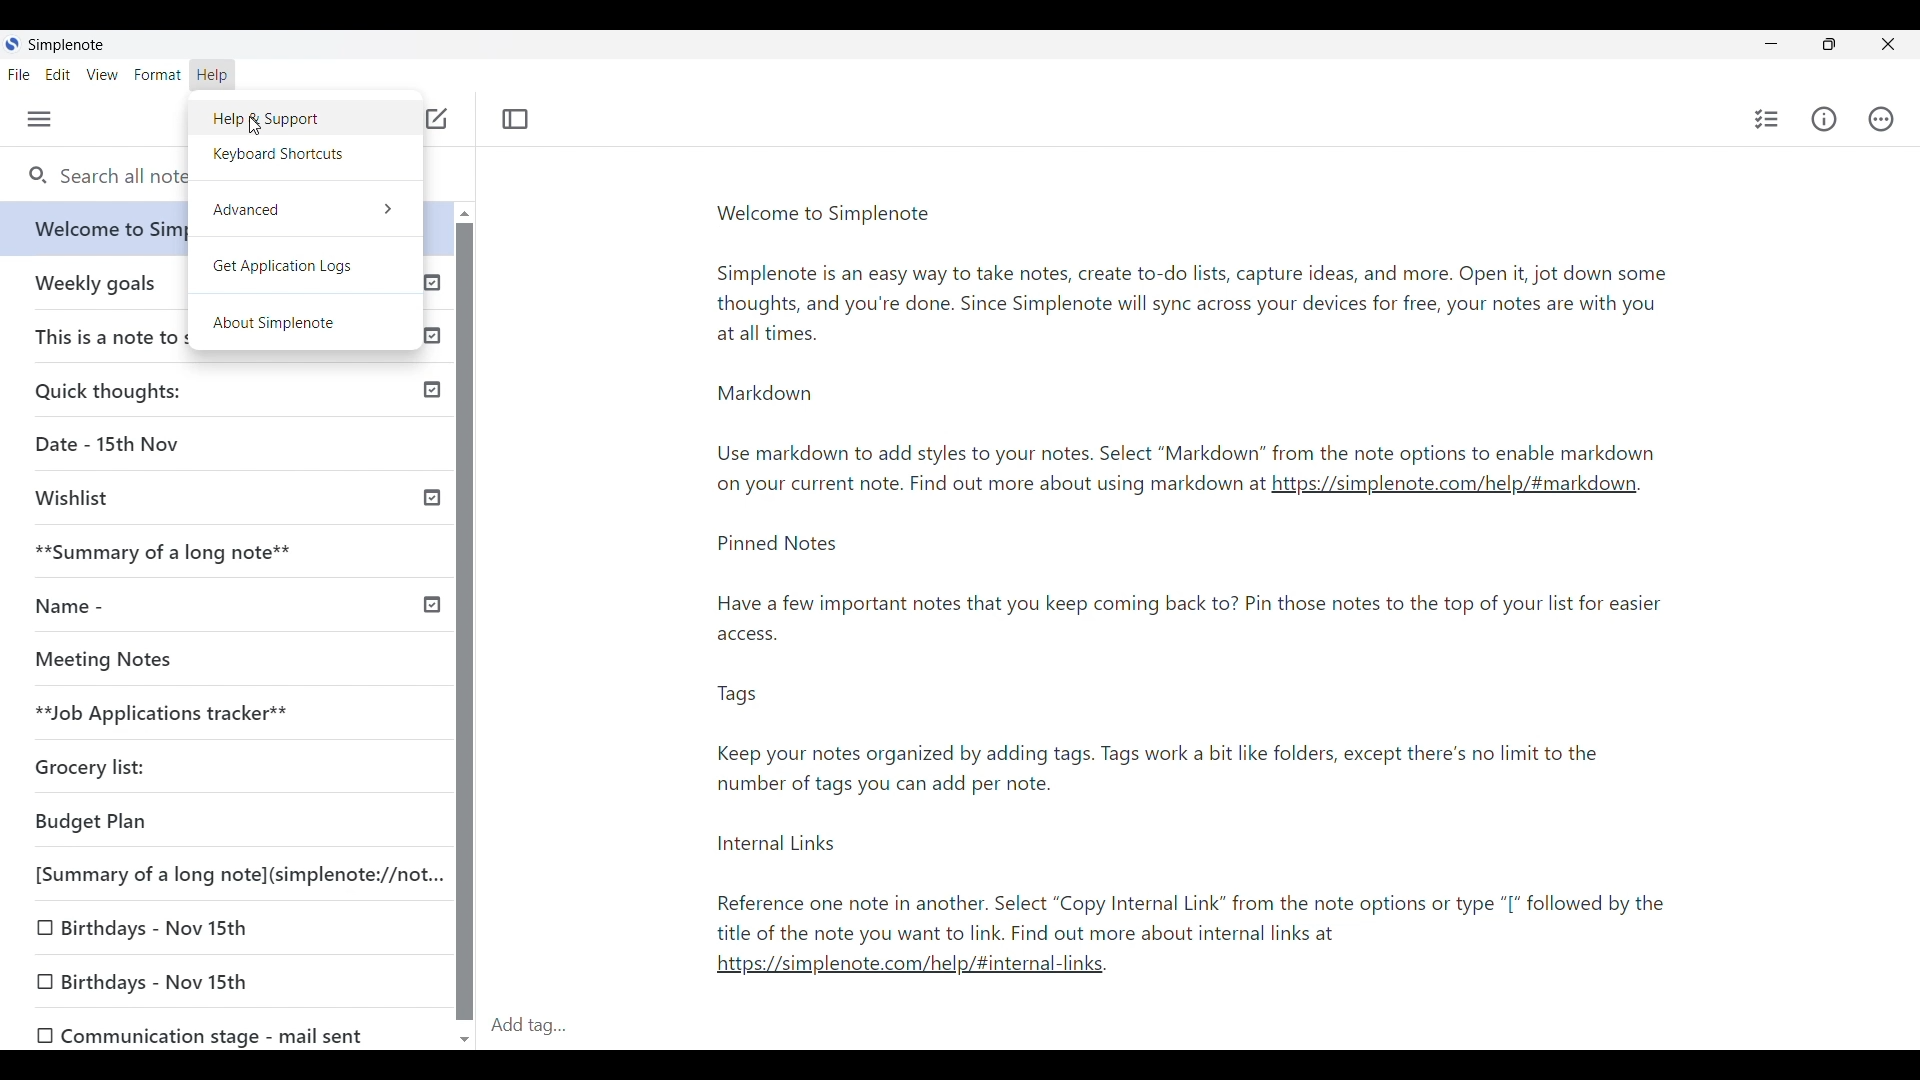 The image size is (1920, 1080). I want to click on Quick slide to bottom, so click(465, 1040).